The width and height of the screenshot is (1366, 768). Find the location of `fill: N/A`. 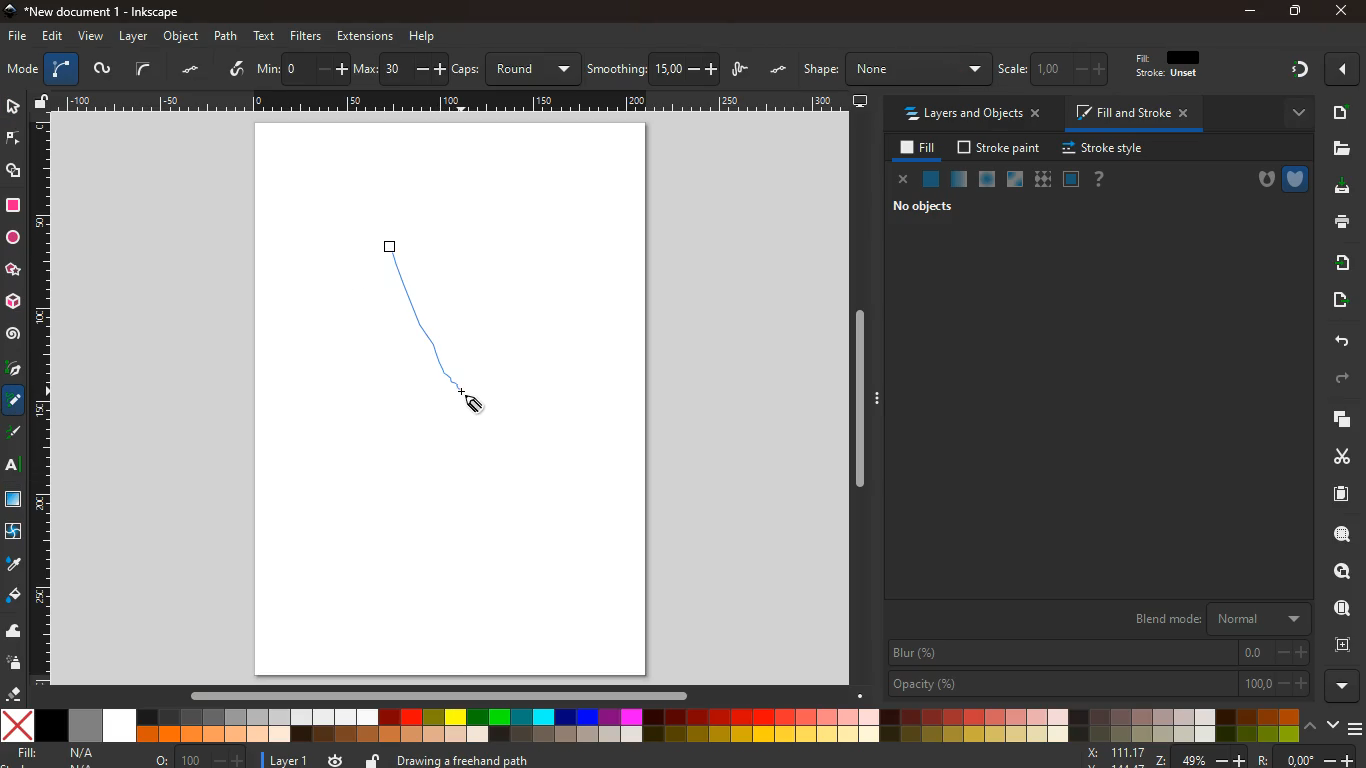

fill: N/A is located at coordinates (57, 753).